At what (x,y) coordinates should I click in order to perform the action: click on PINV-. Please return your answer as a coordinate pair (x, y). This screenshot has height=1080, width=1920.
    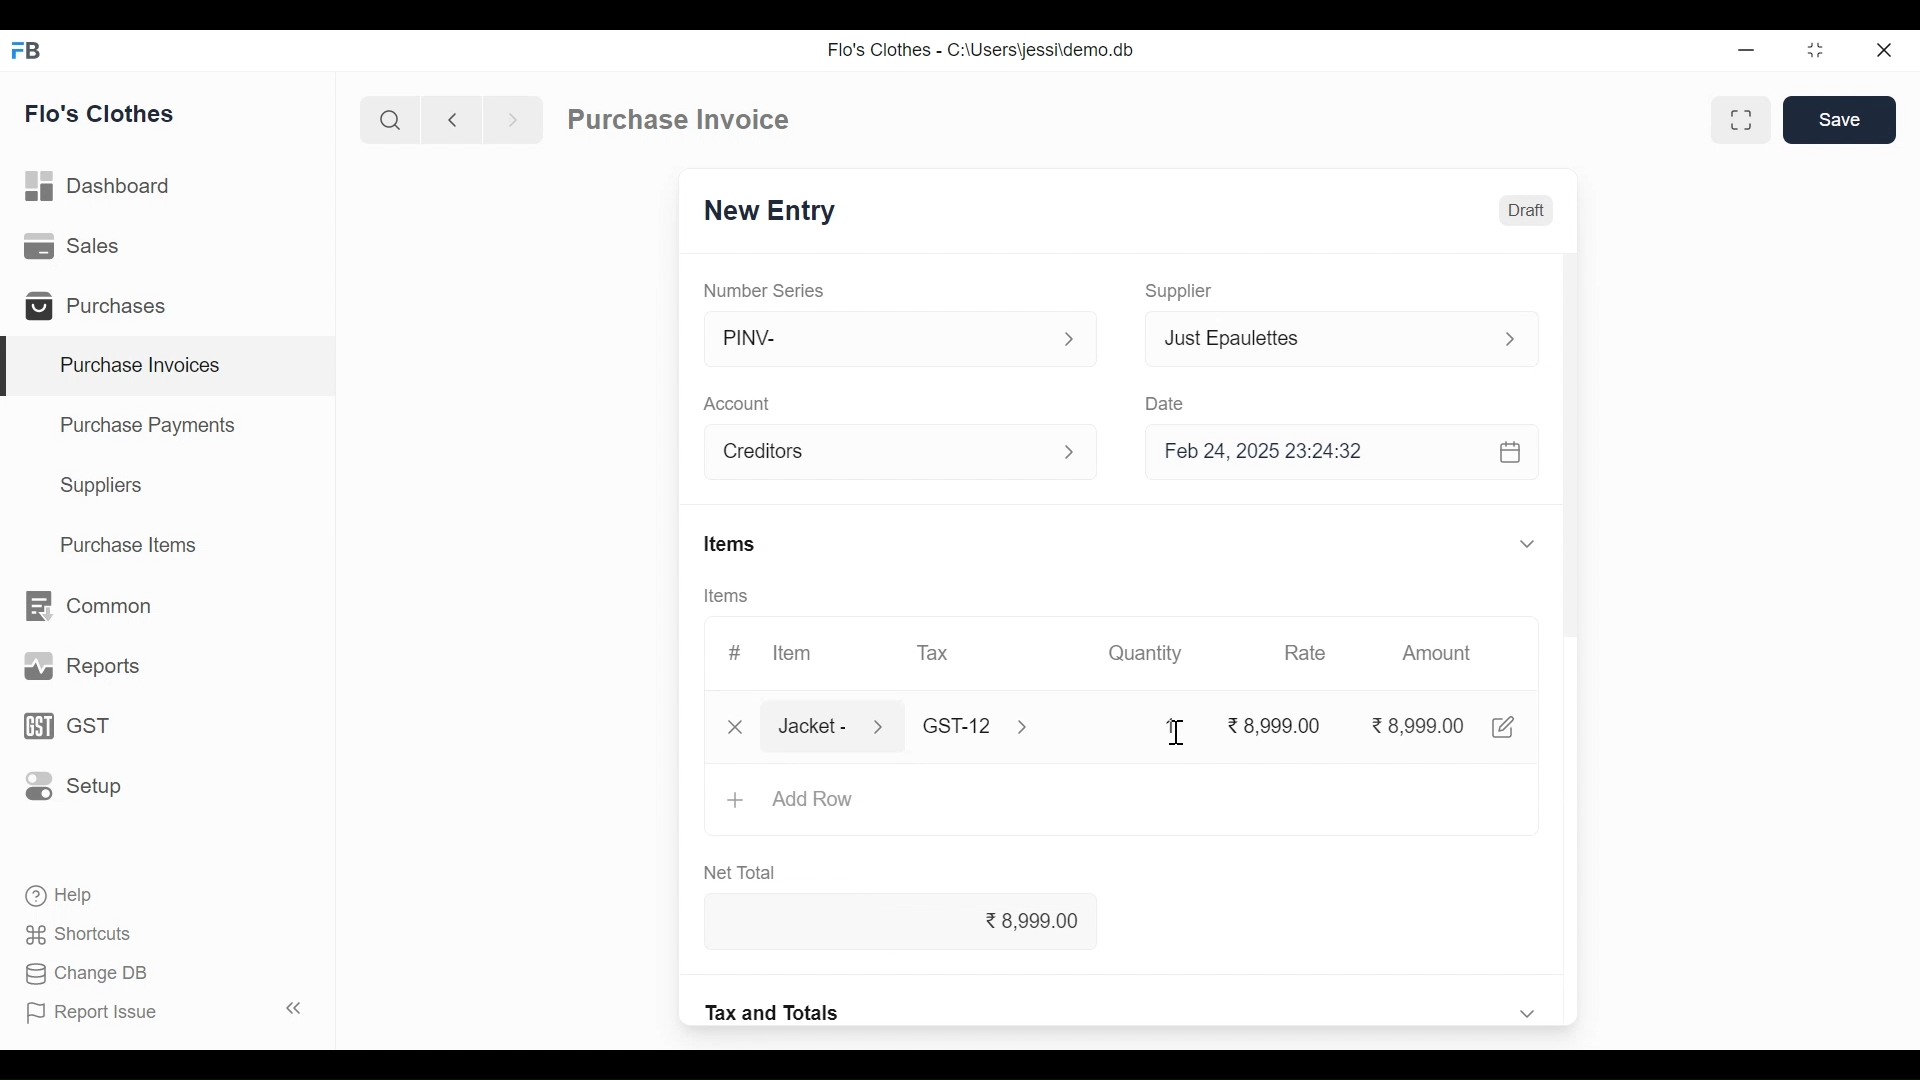
    Looking at the image, I should click on (880, 339).